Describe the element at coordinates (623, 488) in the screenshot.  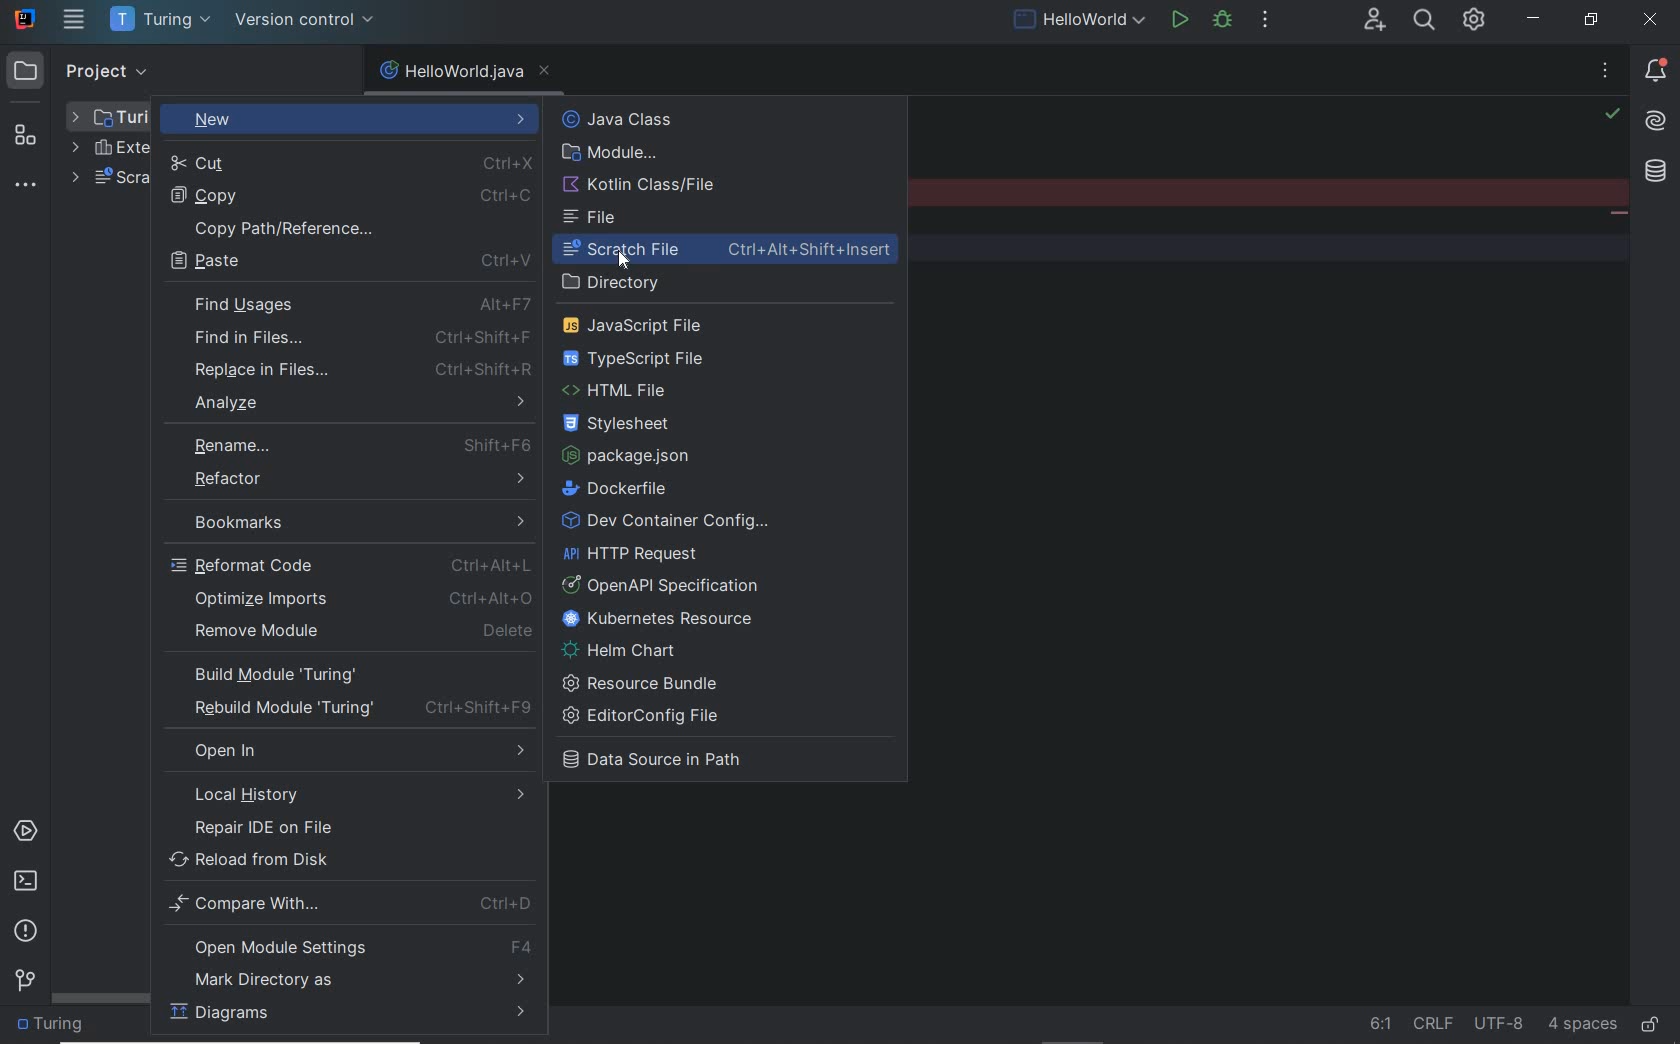
I see `dockerfile` at that location.